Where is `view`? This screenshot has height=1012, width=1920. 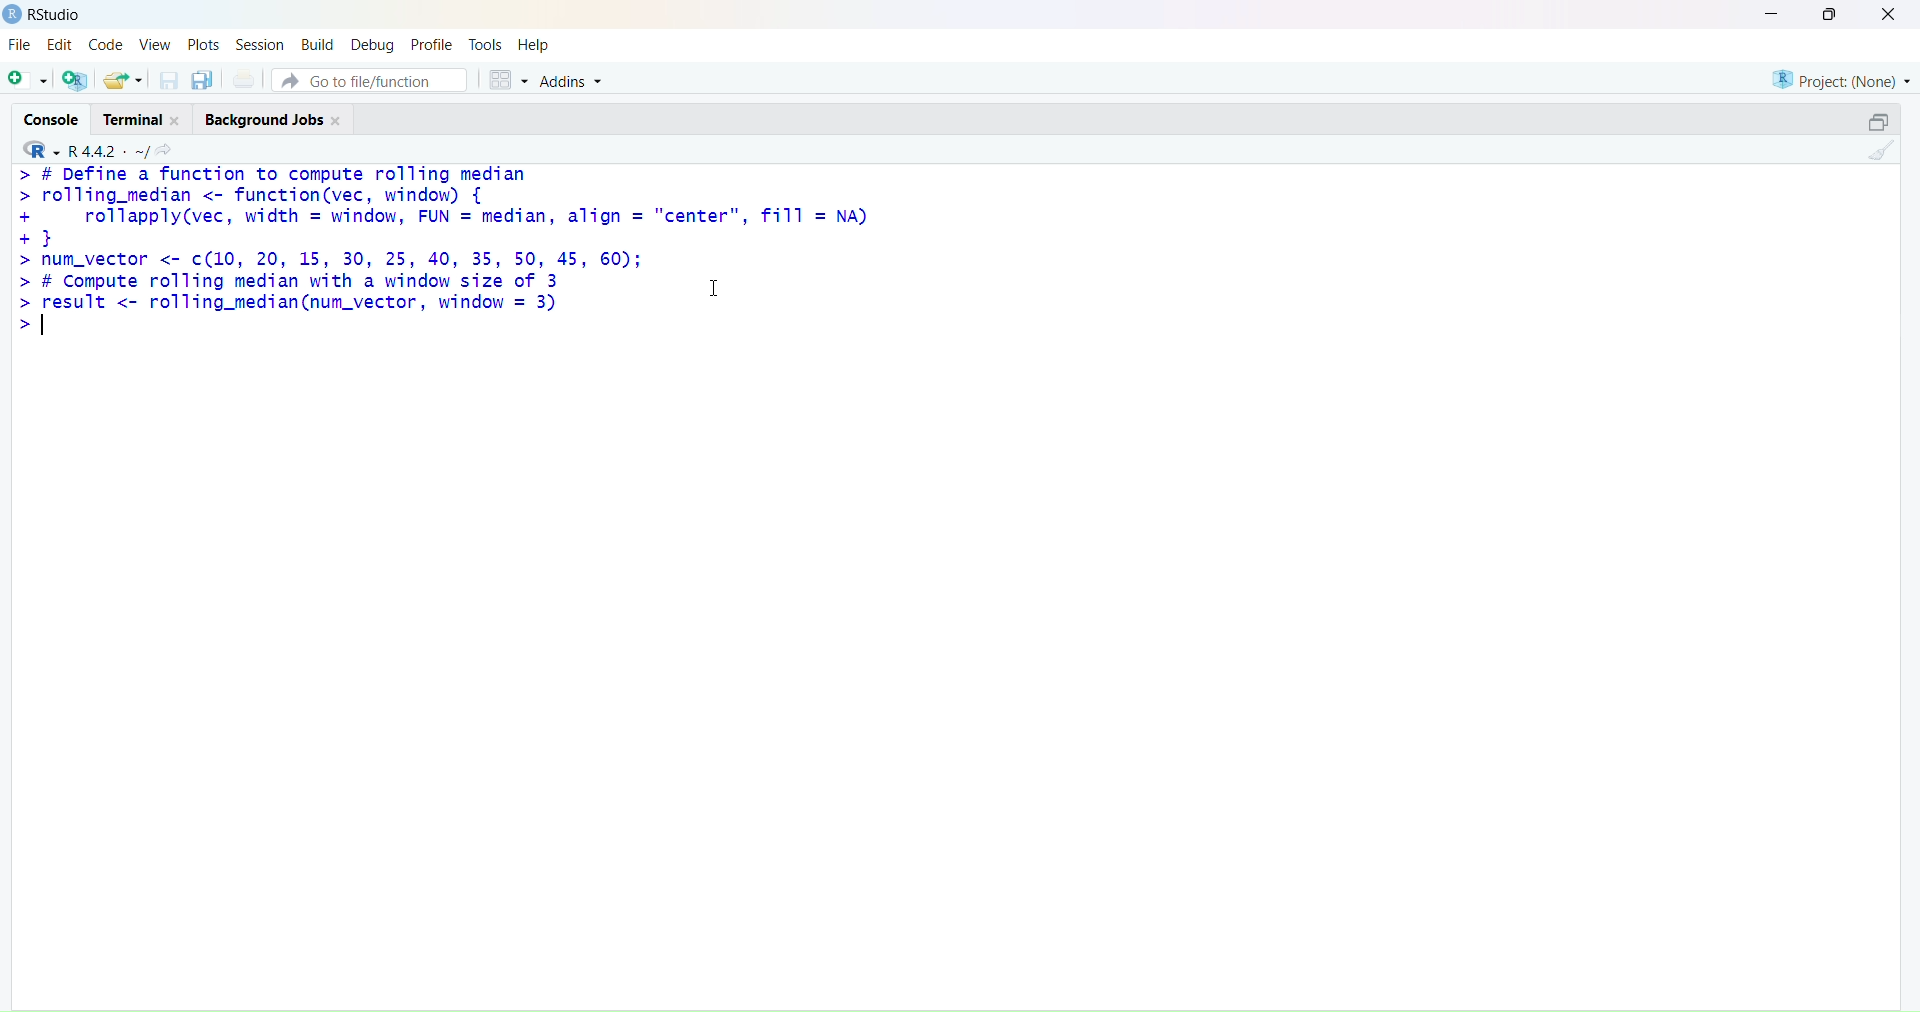 view is located at coordinates (155, 46).